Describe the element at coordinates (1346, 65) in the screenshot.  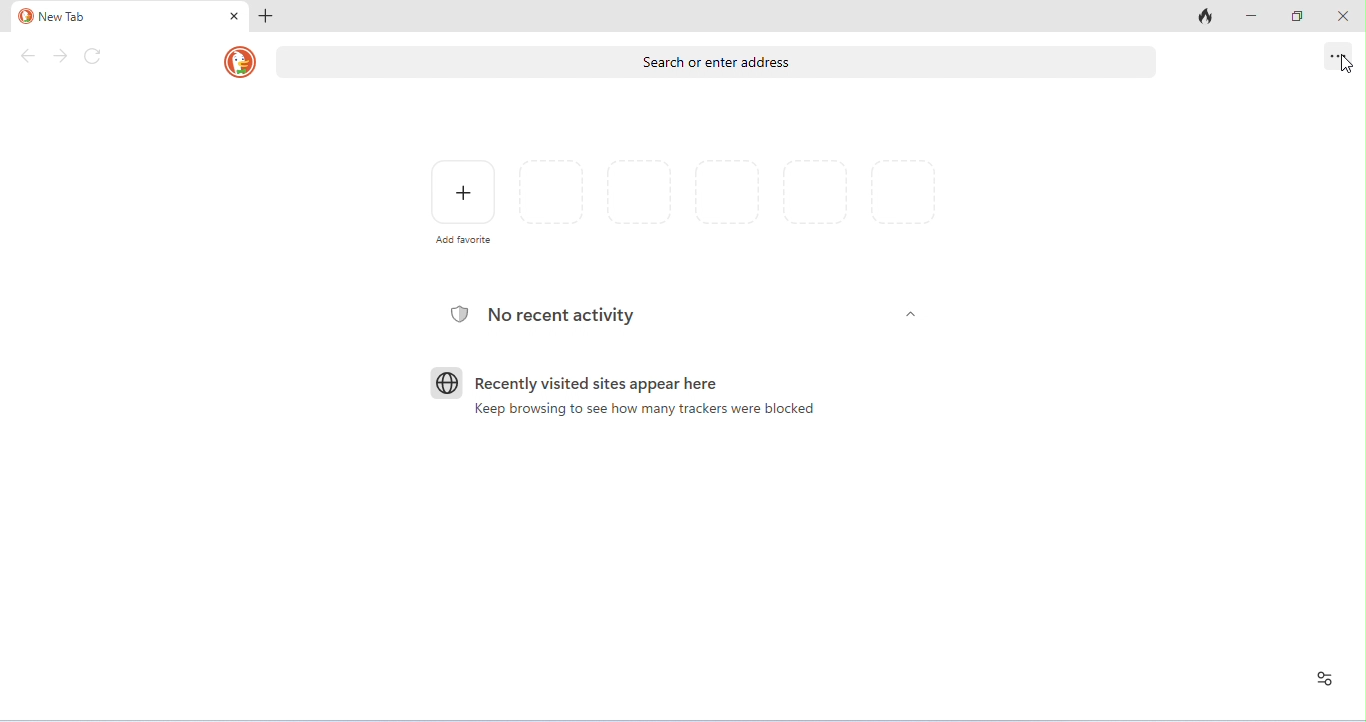
I see `cursor` at that location.